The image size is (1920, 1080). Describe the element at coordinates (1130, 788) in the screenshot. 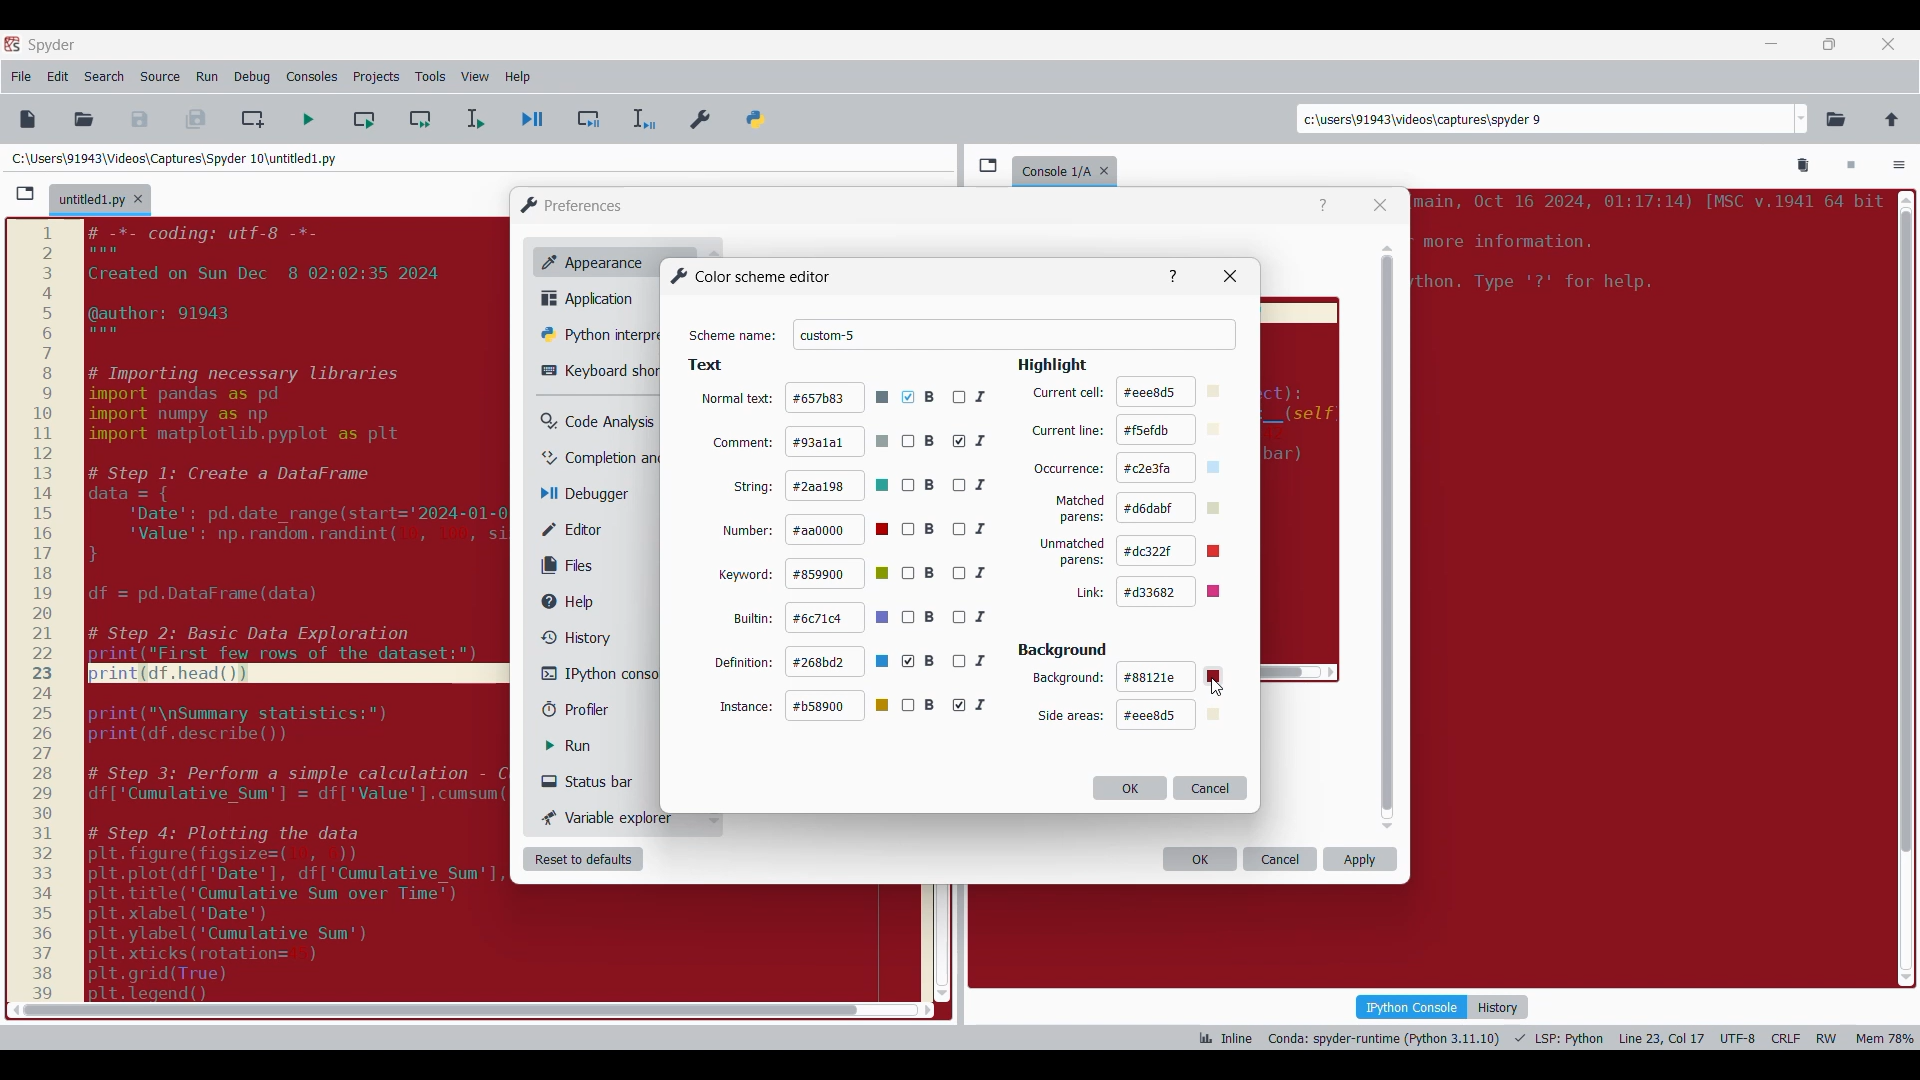

I see `OK` at that location.